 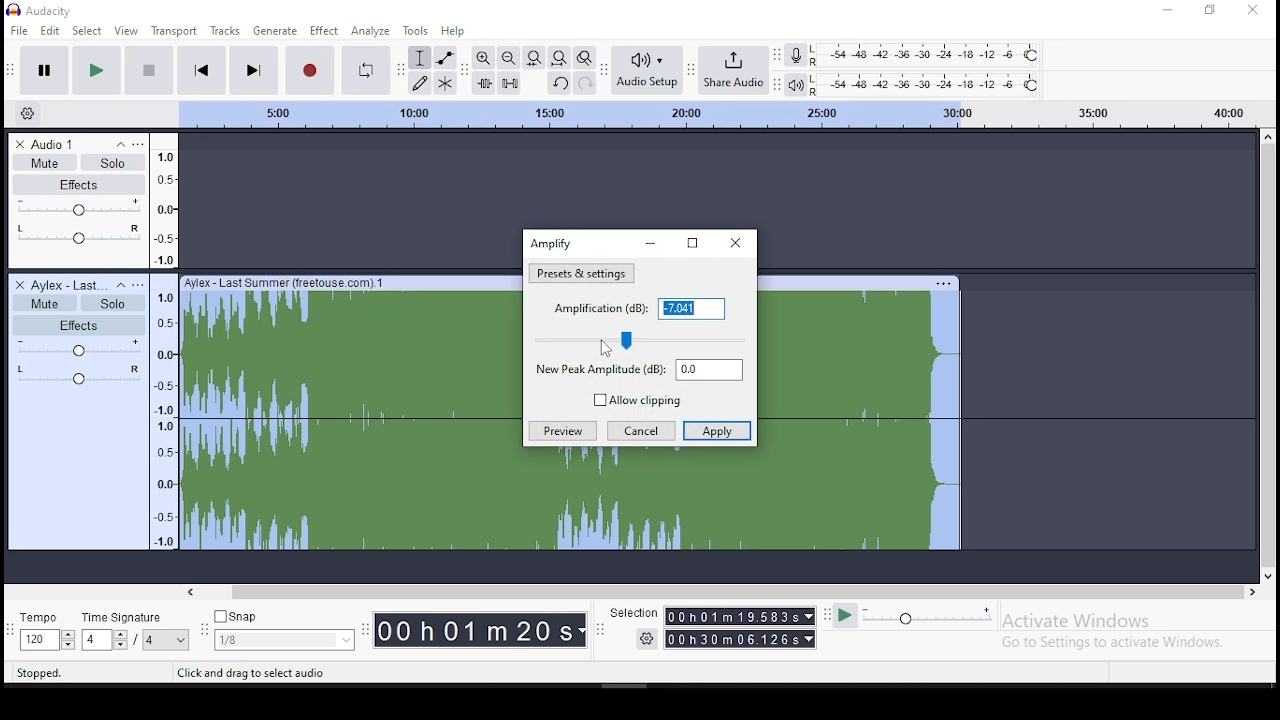 What do you see at coordinates (724, 591) in the screenshot?
I see `scroll bar` at bounding box center [724, 591].